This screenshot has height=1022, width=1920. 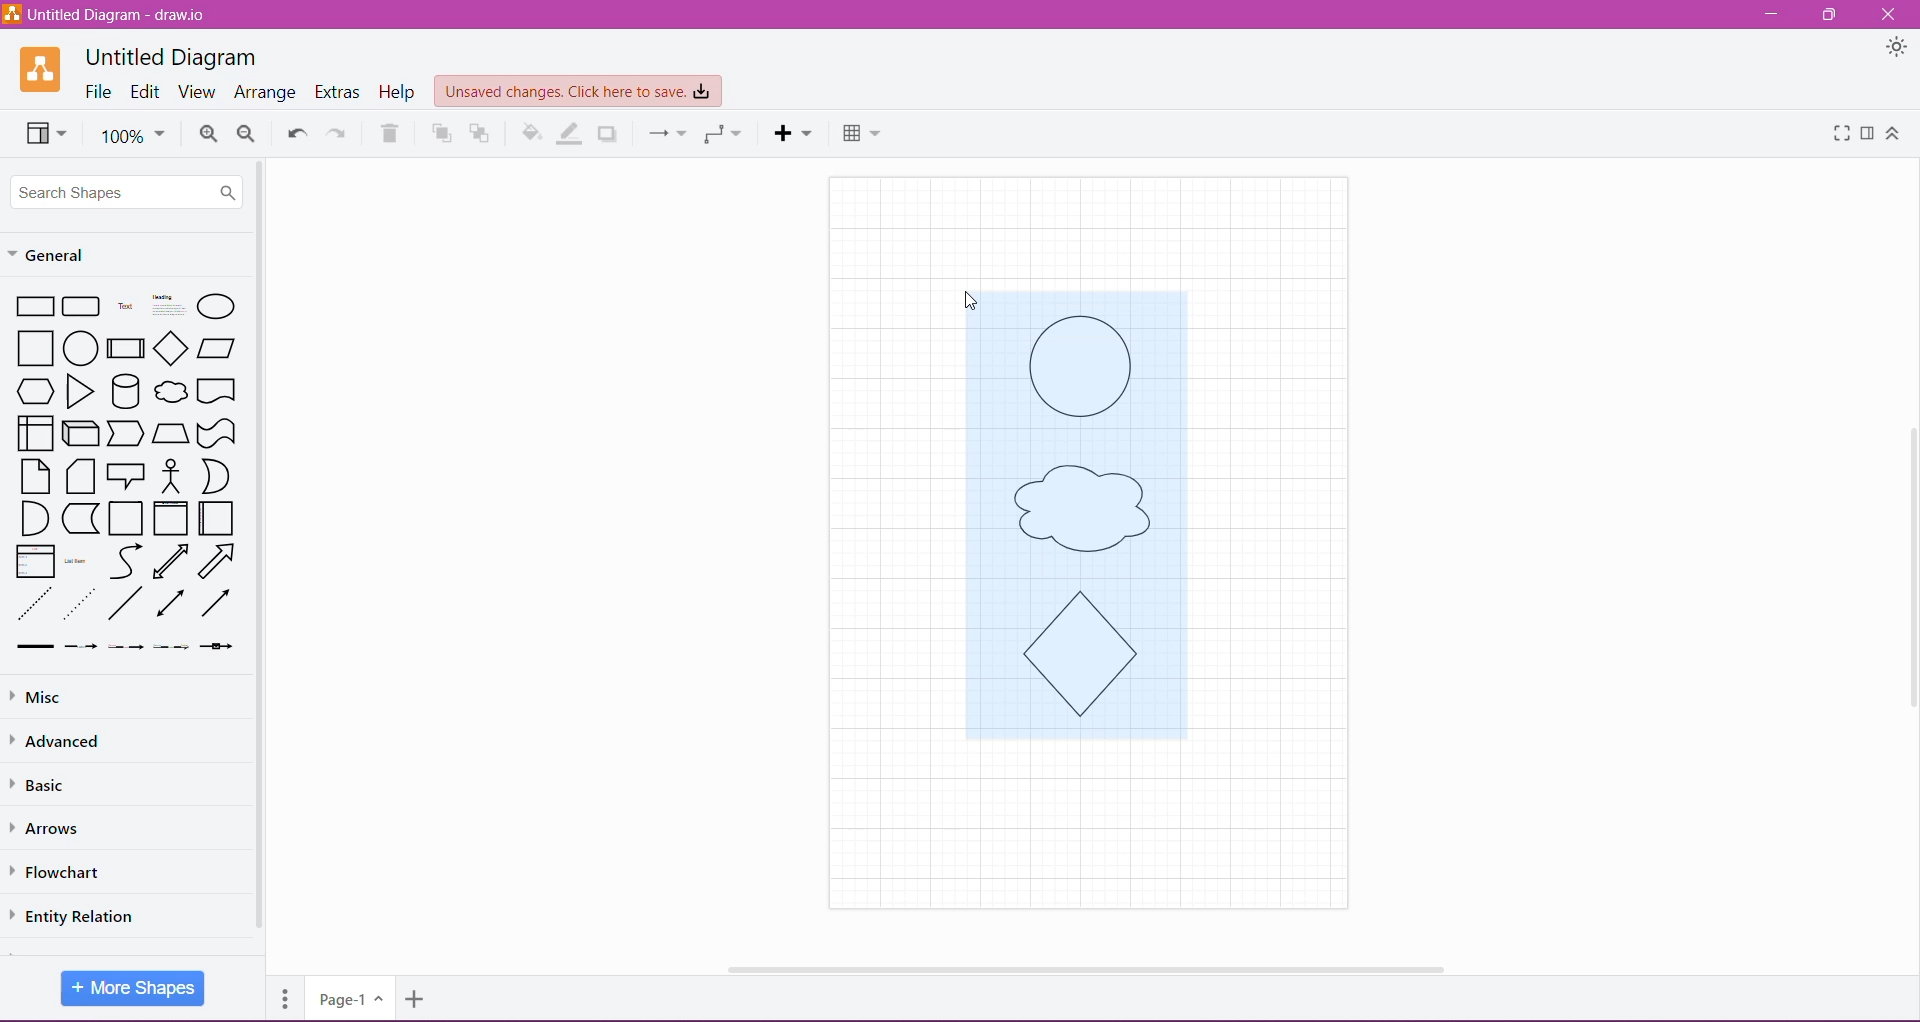 I want to click on Insert Page, so click(x=417, y=1002).